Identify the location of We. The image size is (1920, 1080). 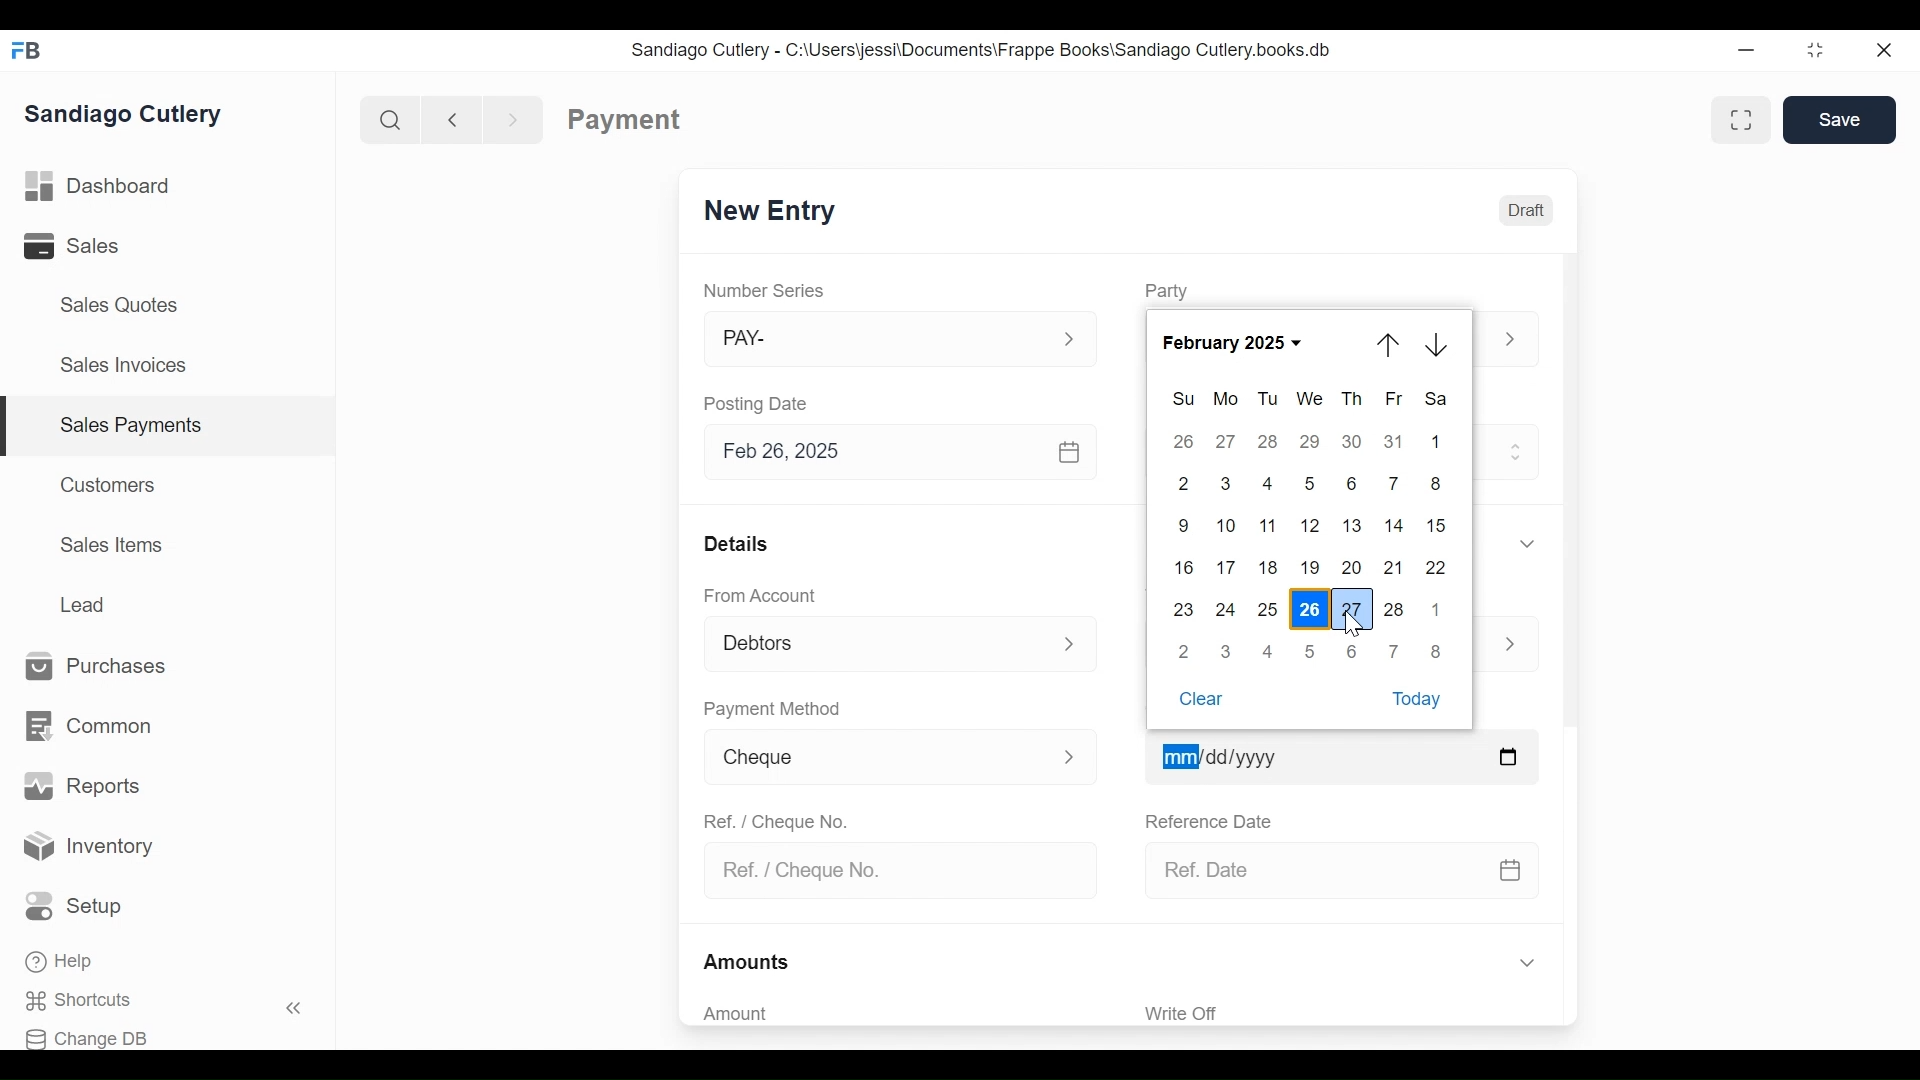
(1311, 399).